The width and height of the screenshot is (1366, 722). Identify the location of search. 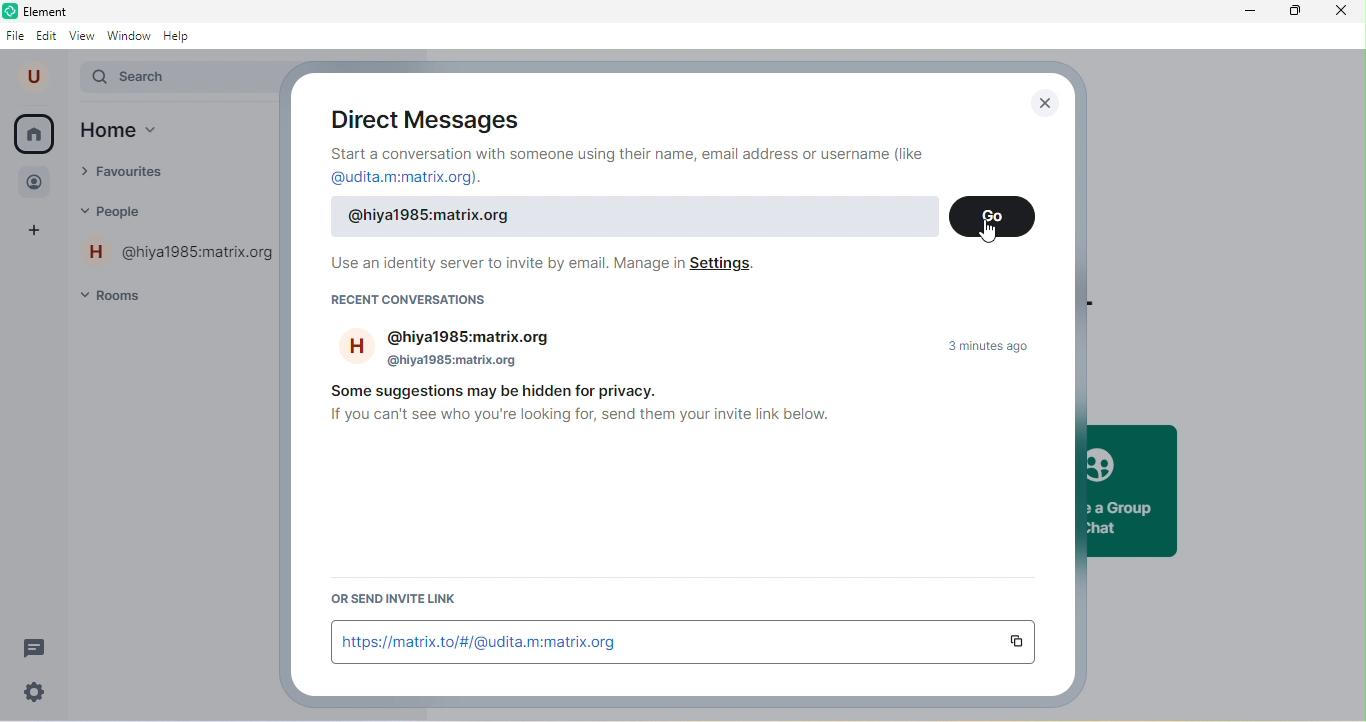
(180, 79).